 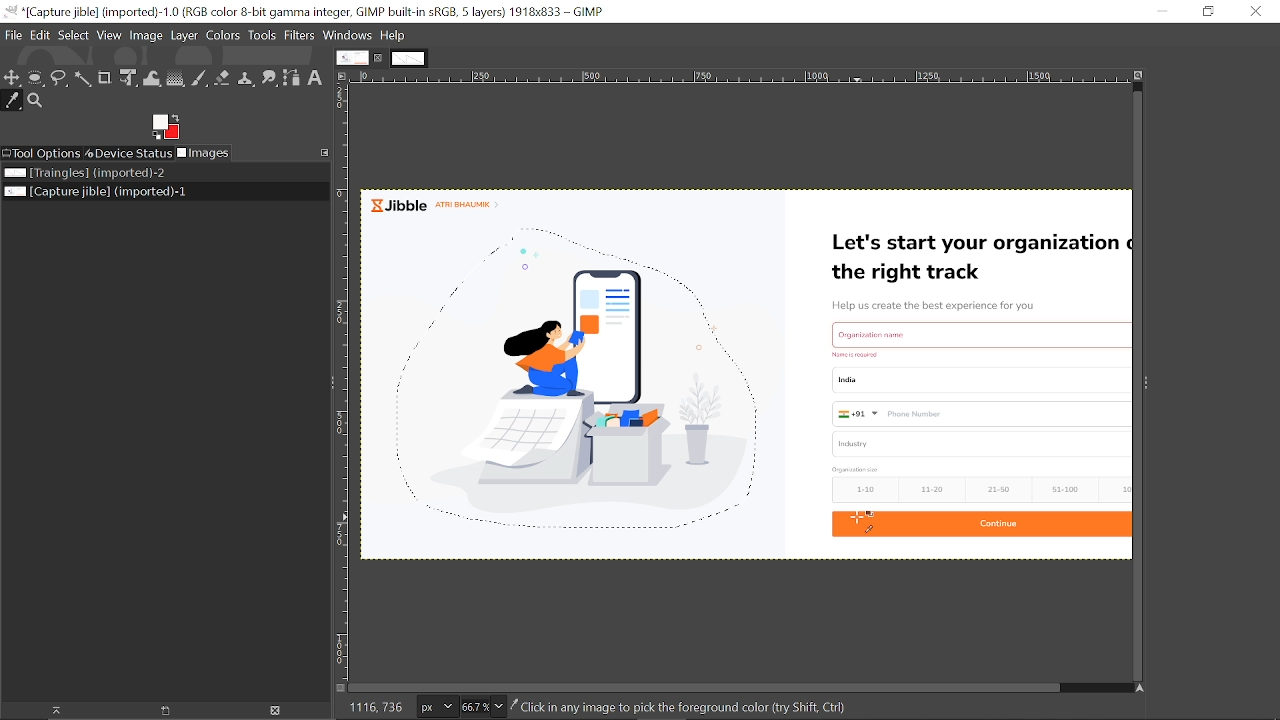 What do you see at coordinates (110, 36) in the screenshot?
I see `View` at bounding box center [110, 36].